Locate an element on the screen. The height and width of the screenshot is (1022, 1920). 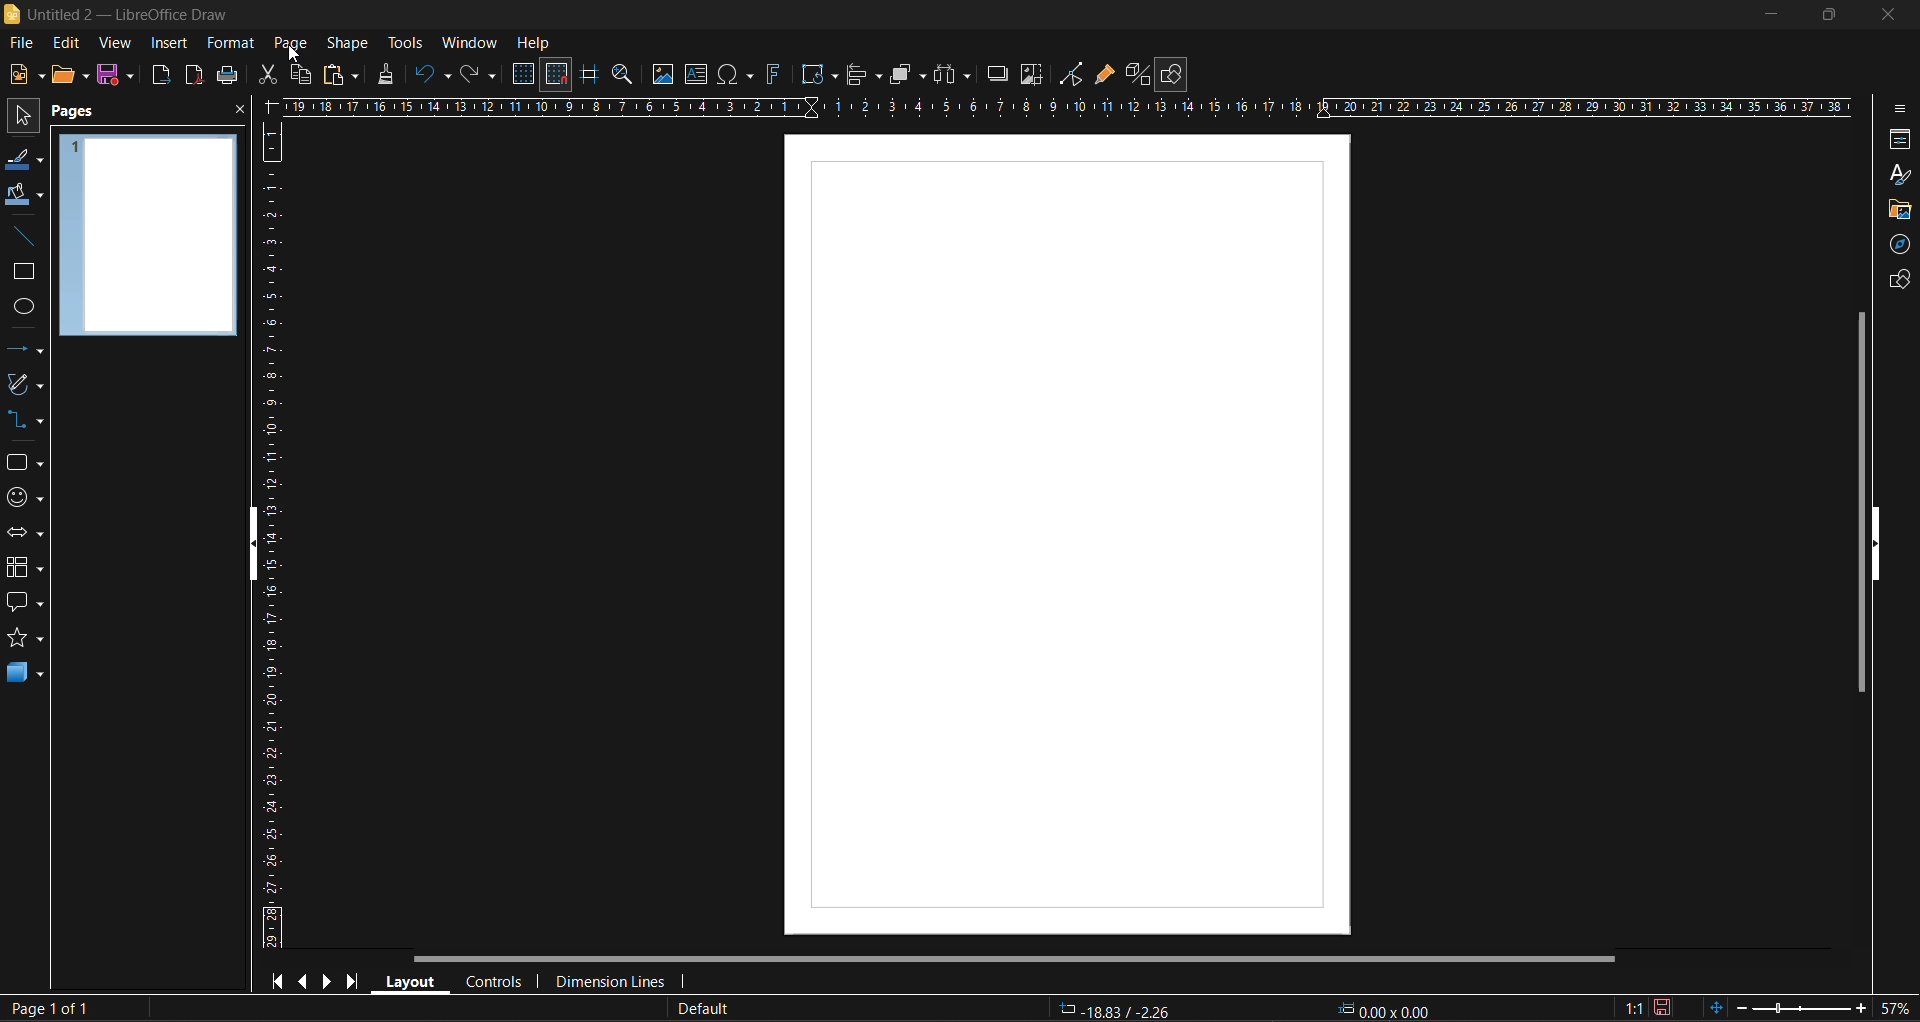
display grid is located at coordinates (526, 73).